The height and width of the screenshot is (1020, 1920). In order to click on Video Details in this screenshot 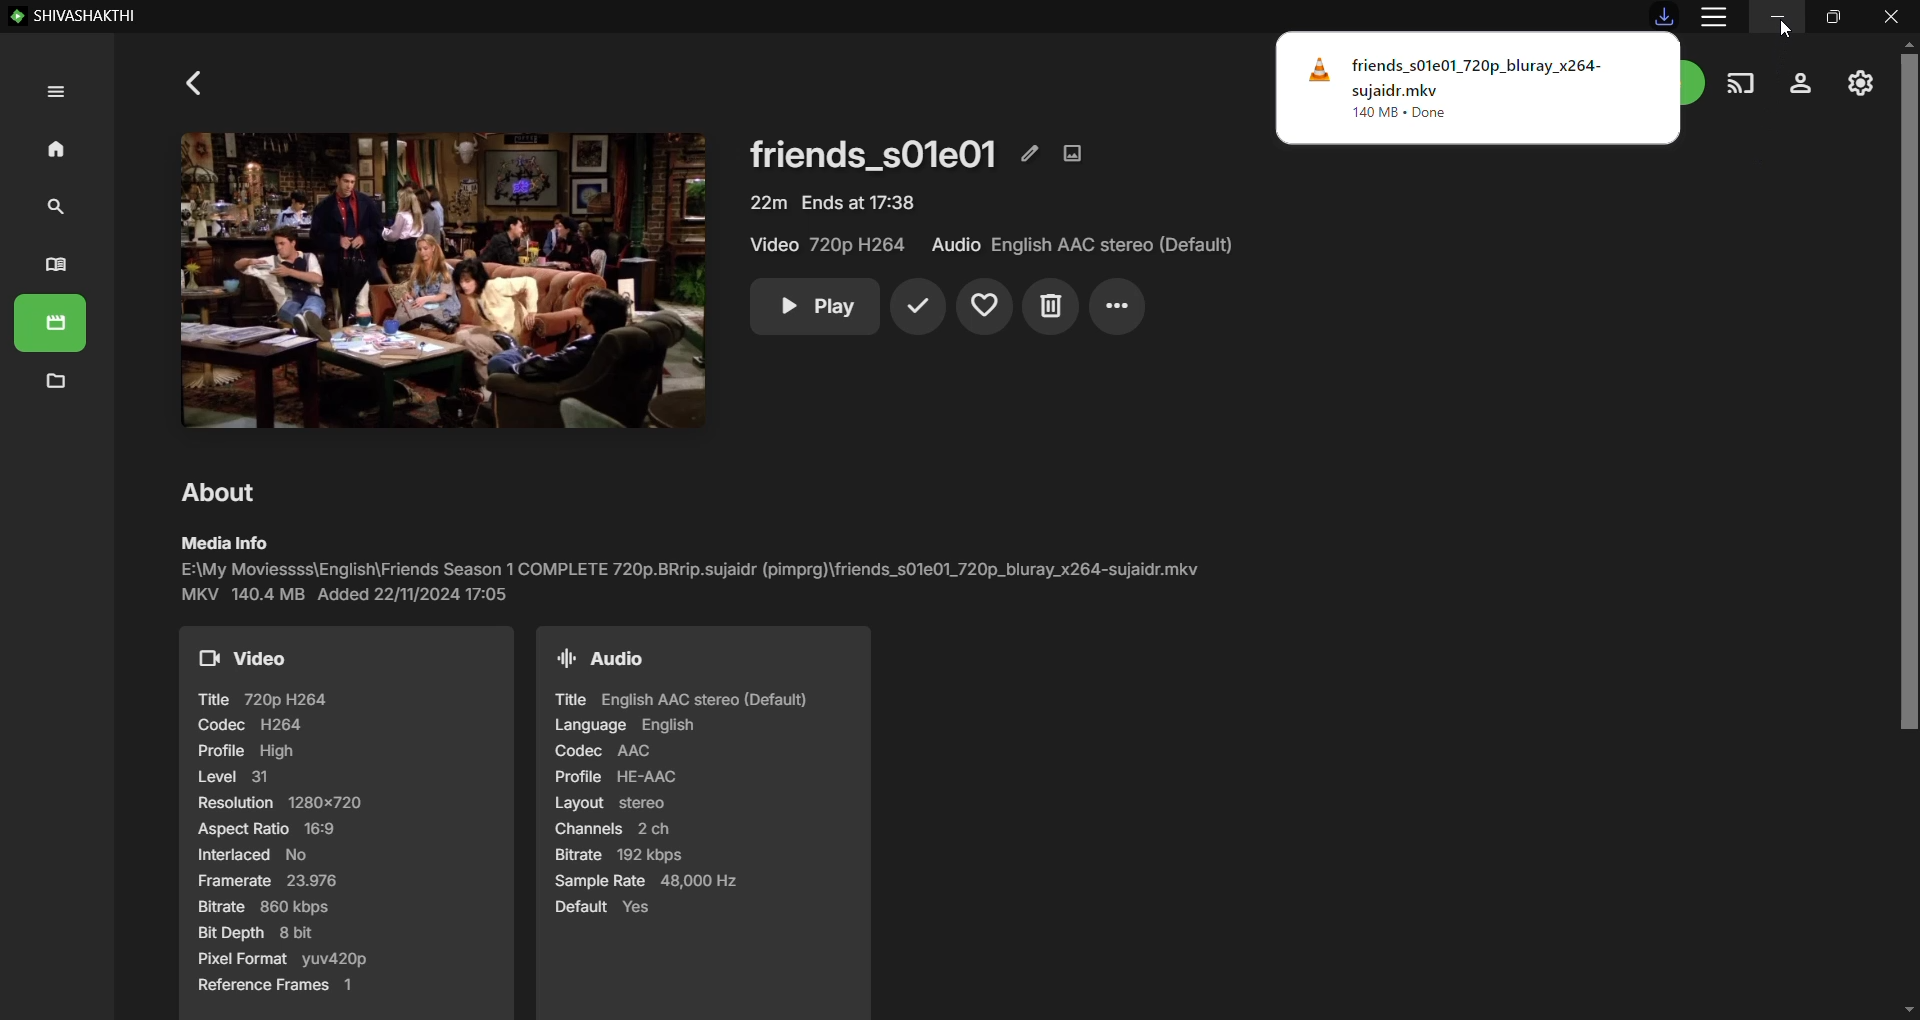, I will do `click(833, 202)`.